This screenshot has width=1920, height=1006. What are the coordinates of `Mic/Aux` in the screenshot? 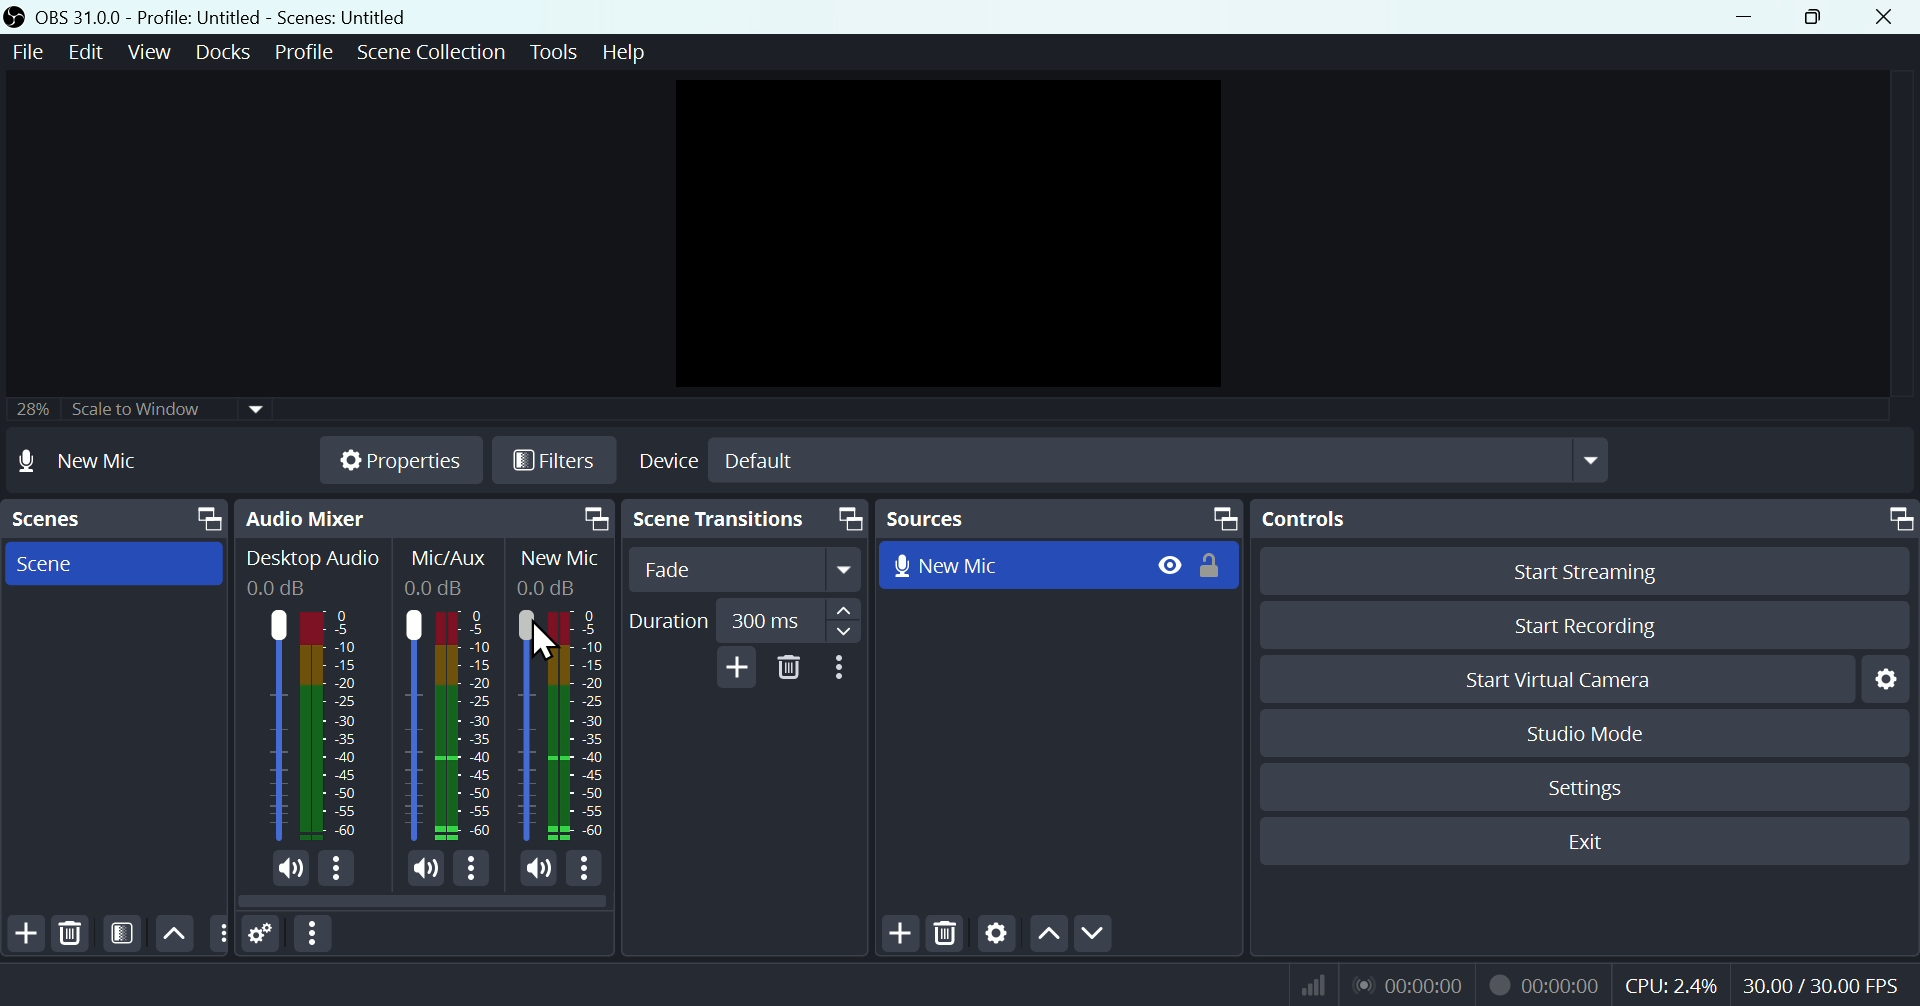 It's located at (412, 724).